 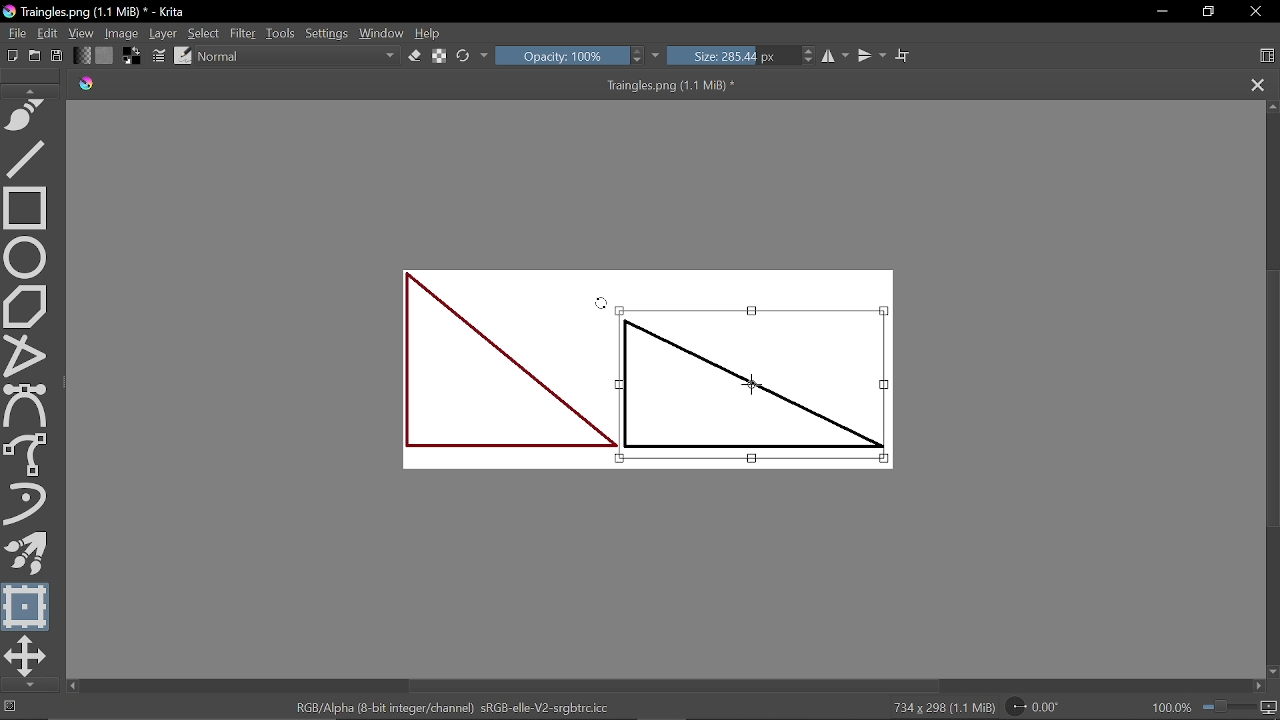 What do you see at coordinates (27, 606) in the screenshot?
I see `Transform a selection or a layer` at bounding box center [27, 606].